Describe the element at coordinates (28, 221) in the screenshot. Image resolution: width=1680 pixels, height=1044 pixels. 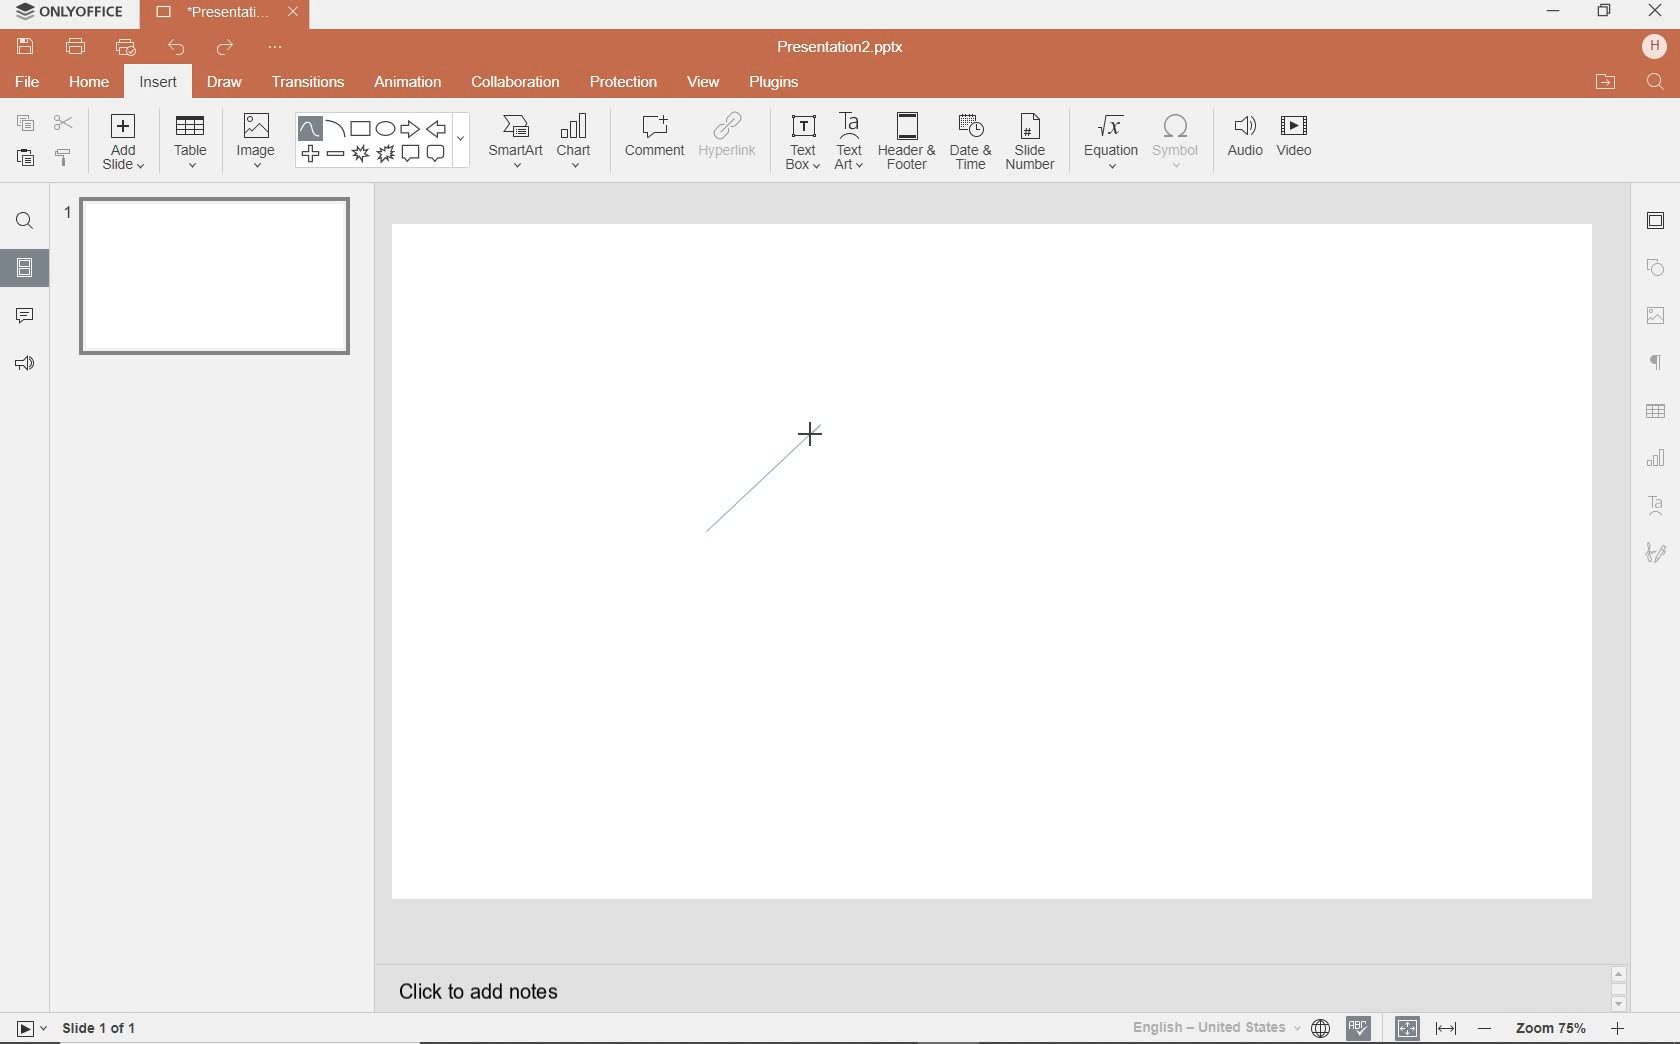
I see `FIND` at that location.